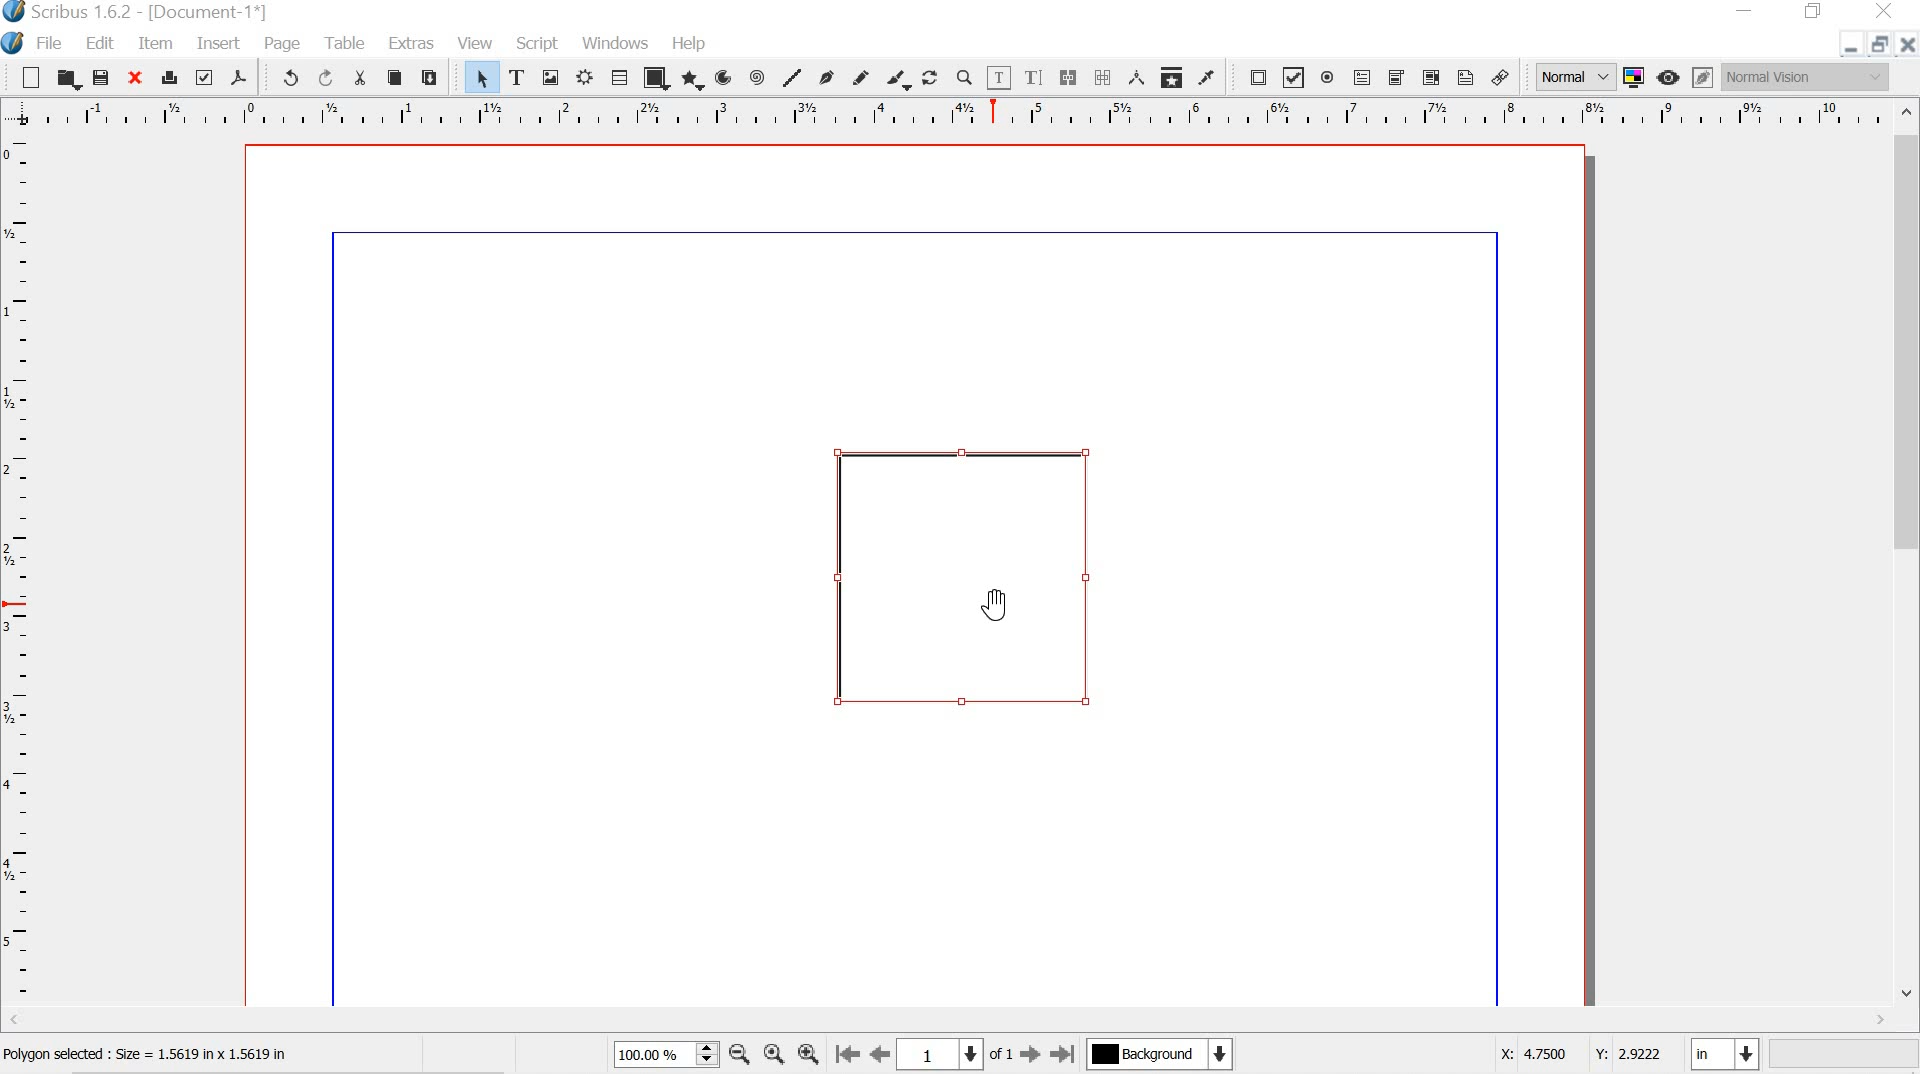  I want to click on unlink text frames, so click(1103, 75).